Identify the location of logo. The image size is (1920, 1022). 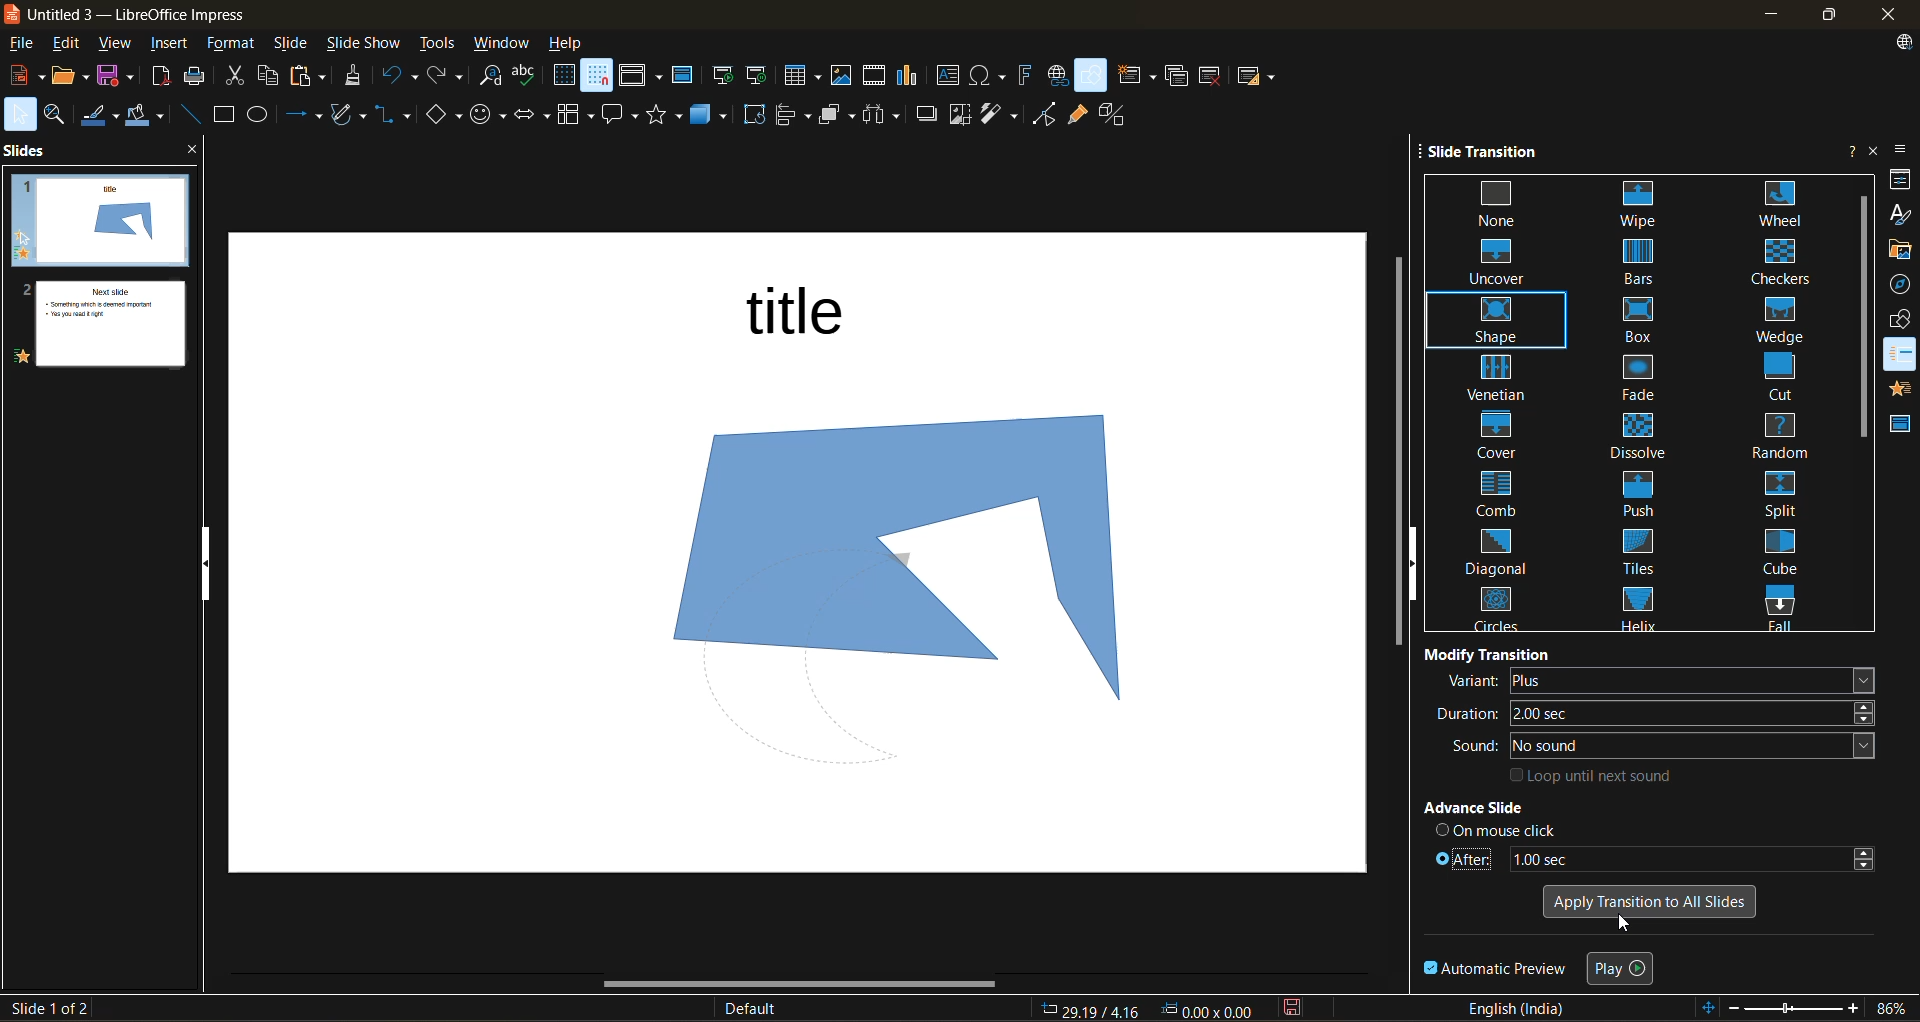
(12, 13).